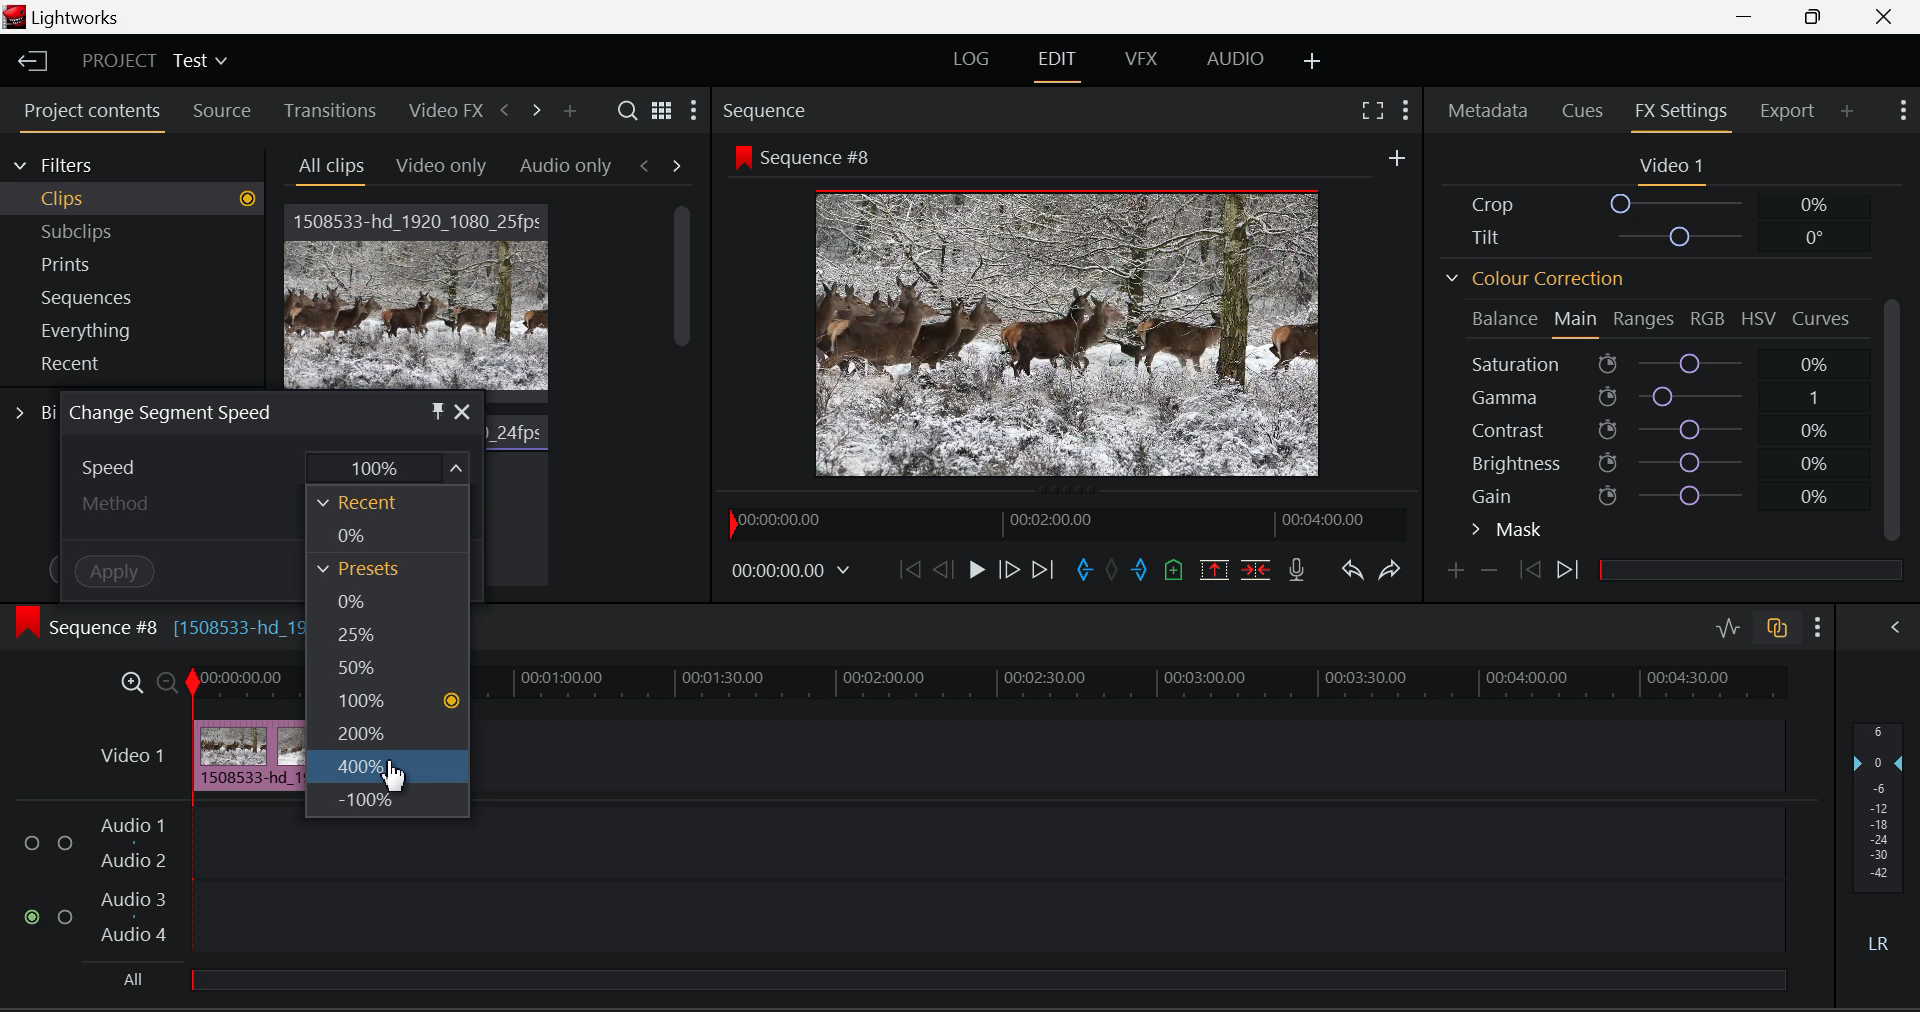  Describe the element at coordinates (221, 110) in the screenshot. I see `Source Tab` at that location.